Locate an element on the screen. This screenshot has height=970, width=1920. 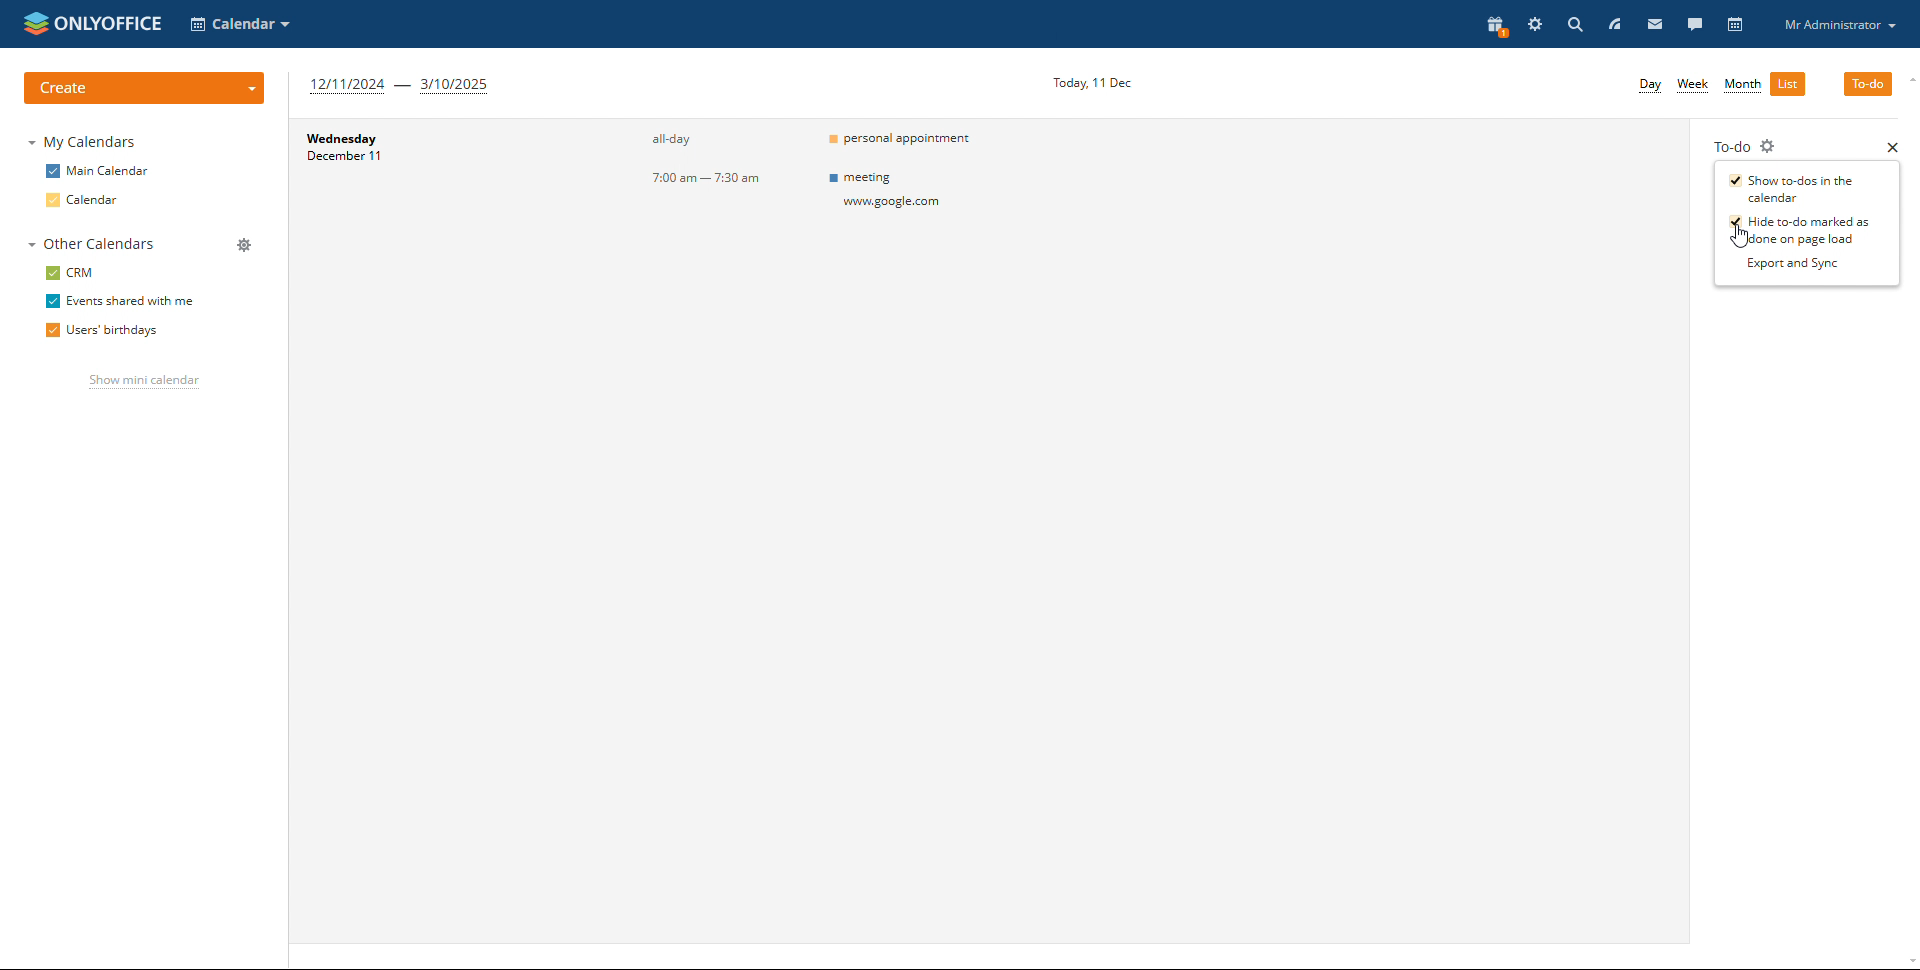
export and sync is located at coordinates (1800, 264).